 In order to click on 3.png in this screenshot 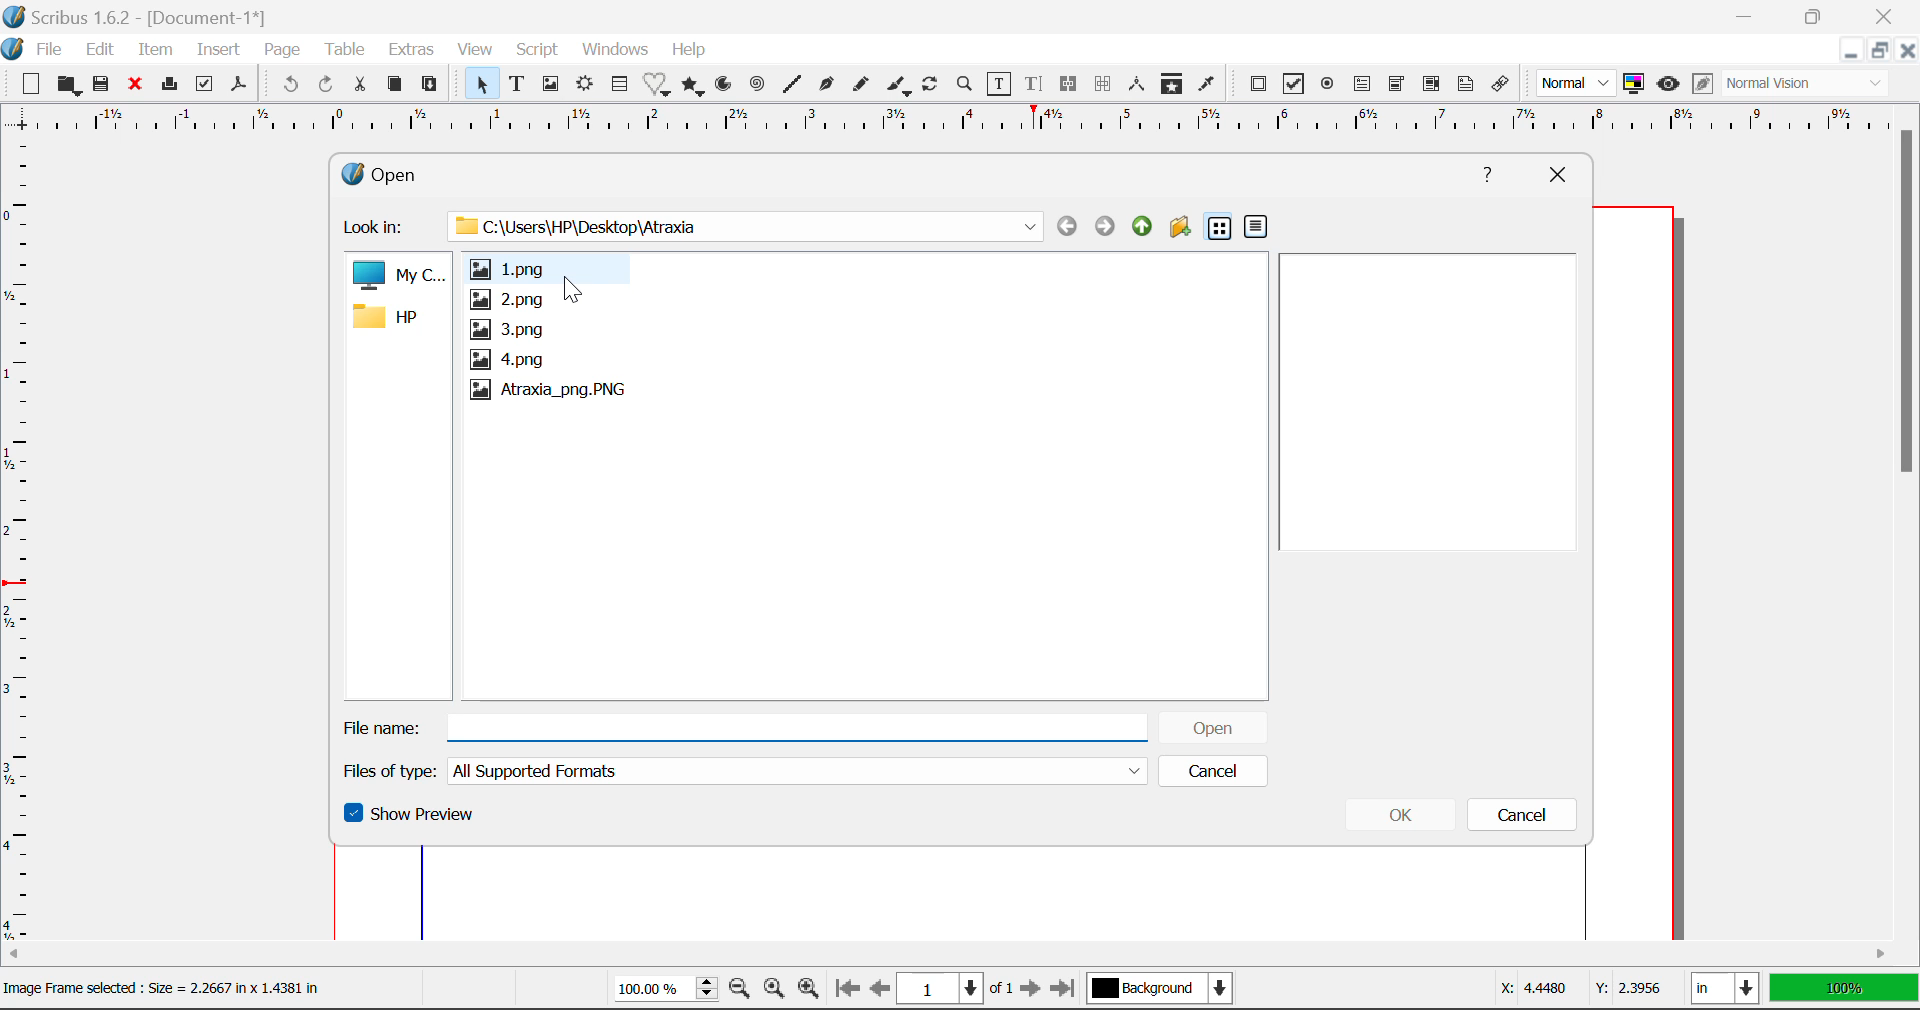, I will do `click(511, 329)`.